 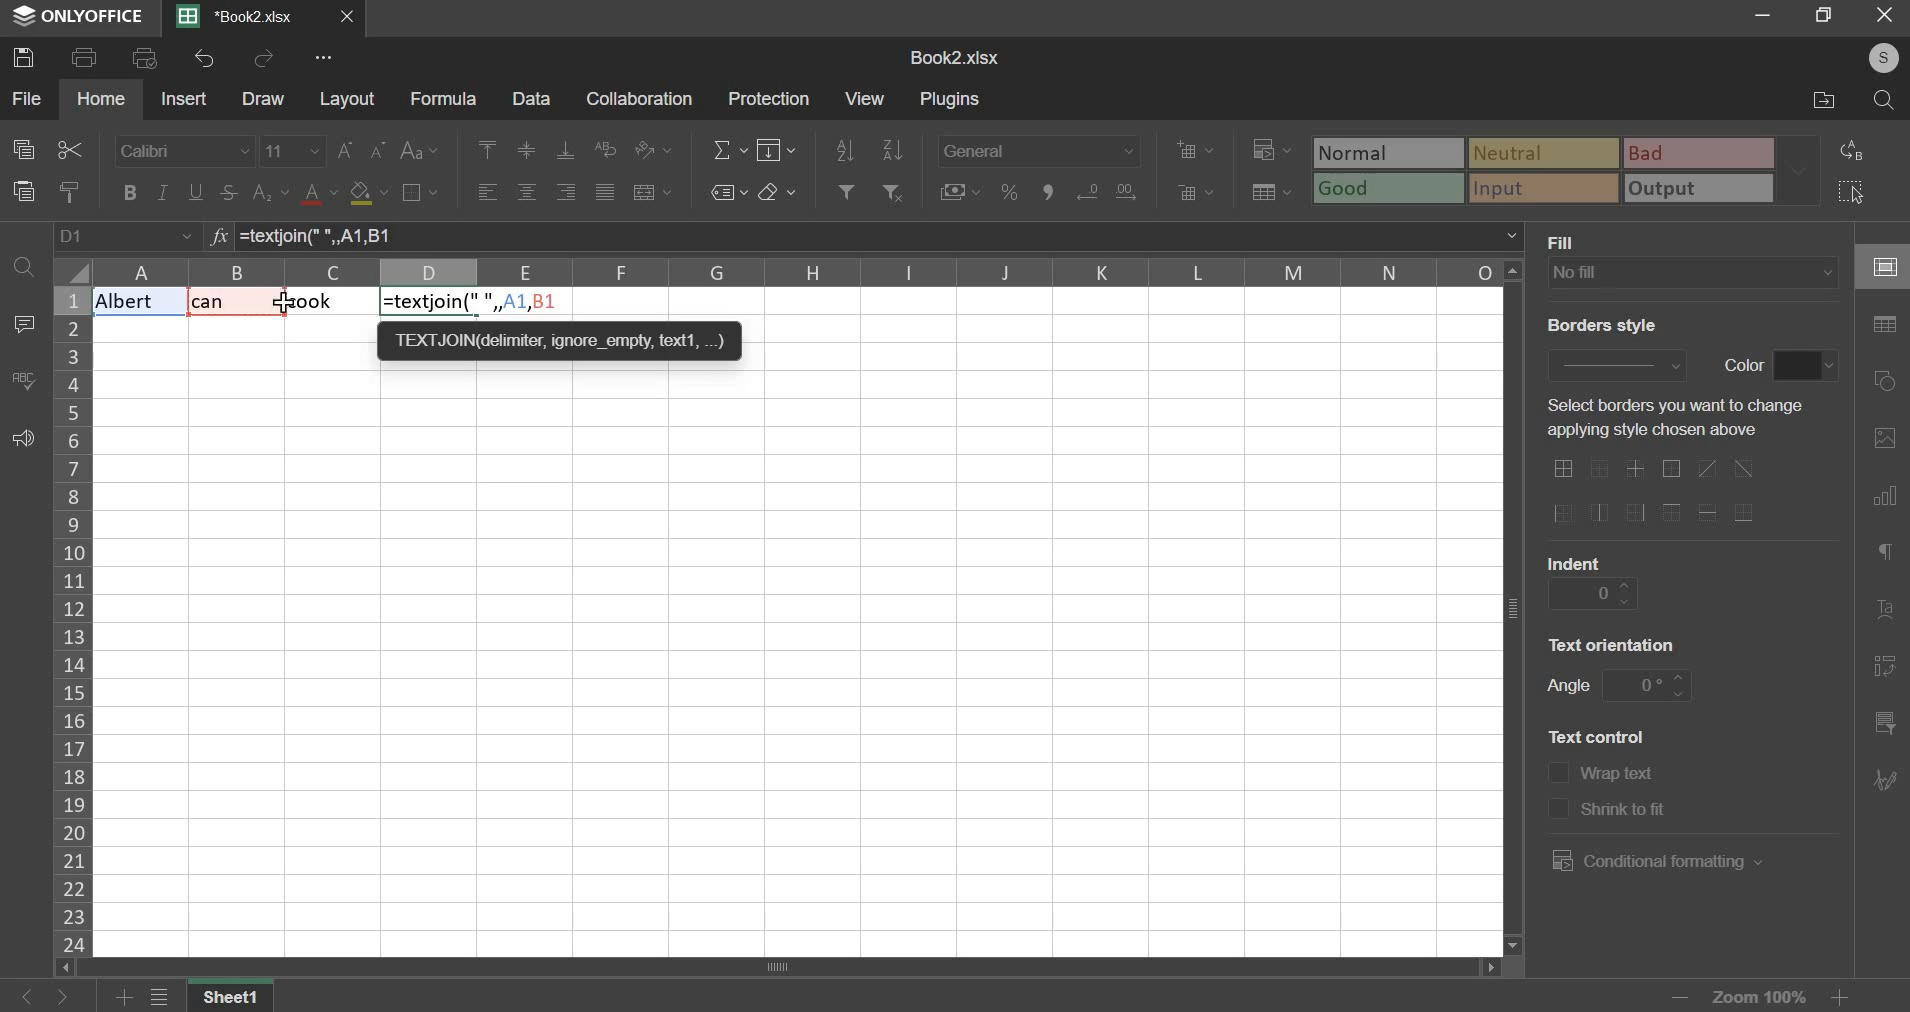 I want to click on border style, so click(x=1615, y=362).